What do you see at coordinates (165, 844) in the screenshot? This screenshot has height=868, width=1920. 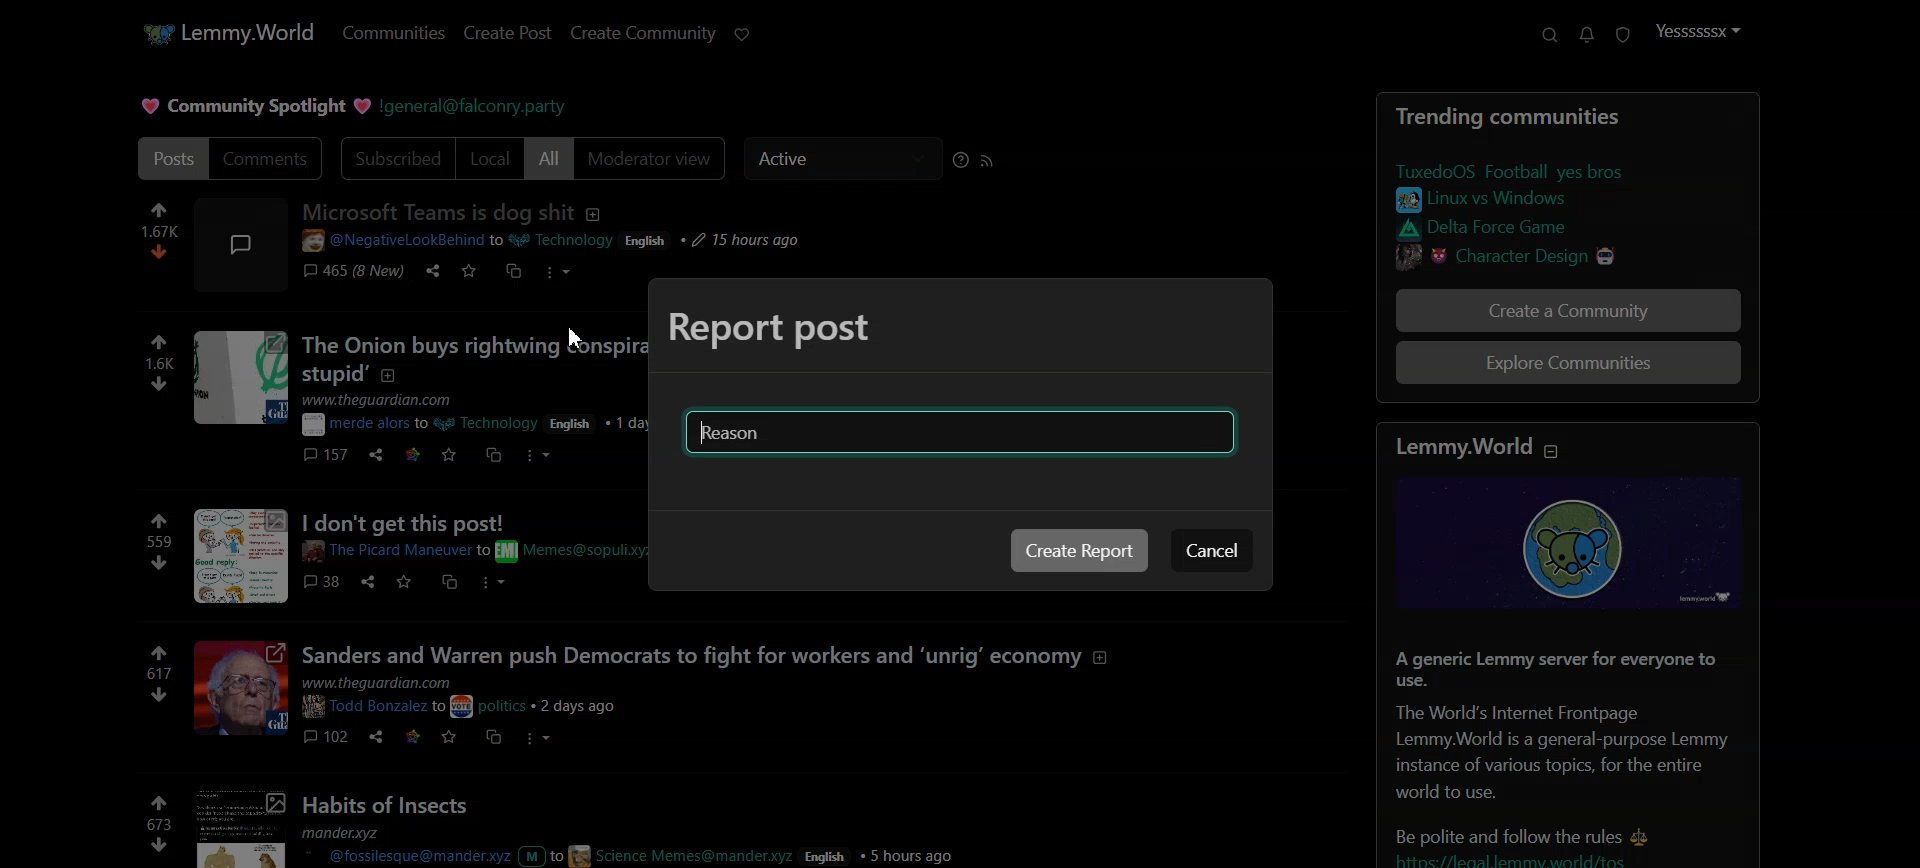 I see `downvote` at bounding box center [165, 844].